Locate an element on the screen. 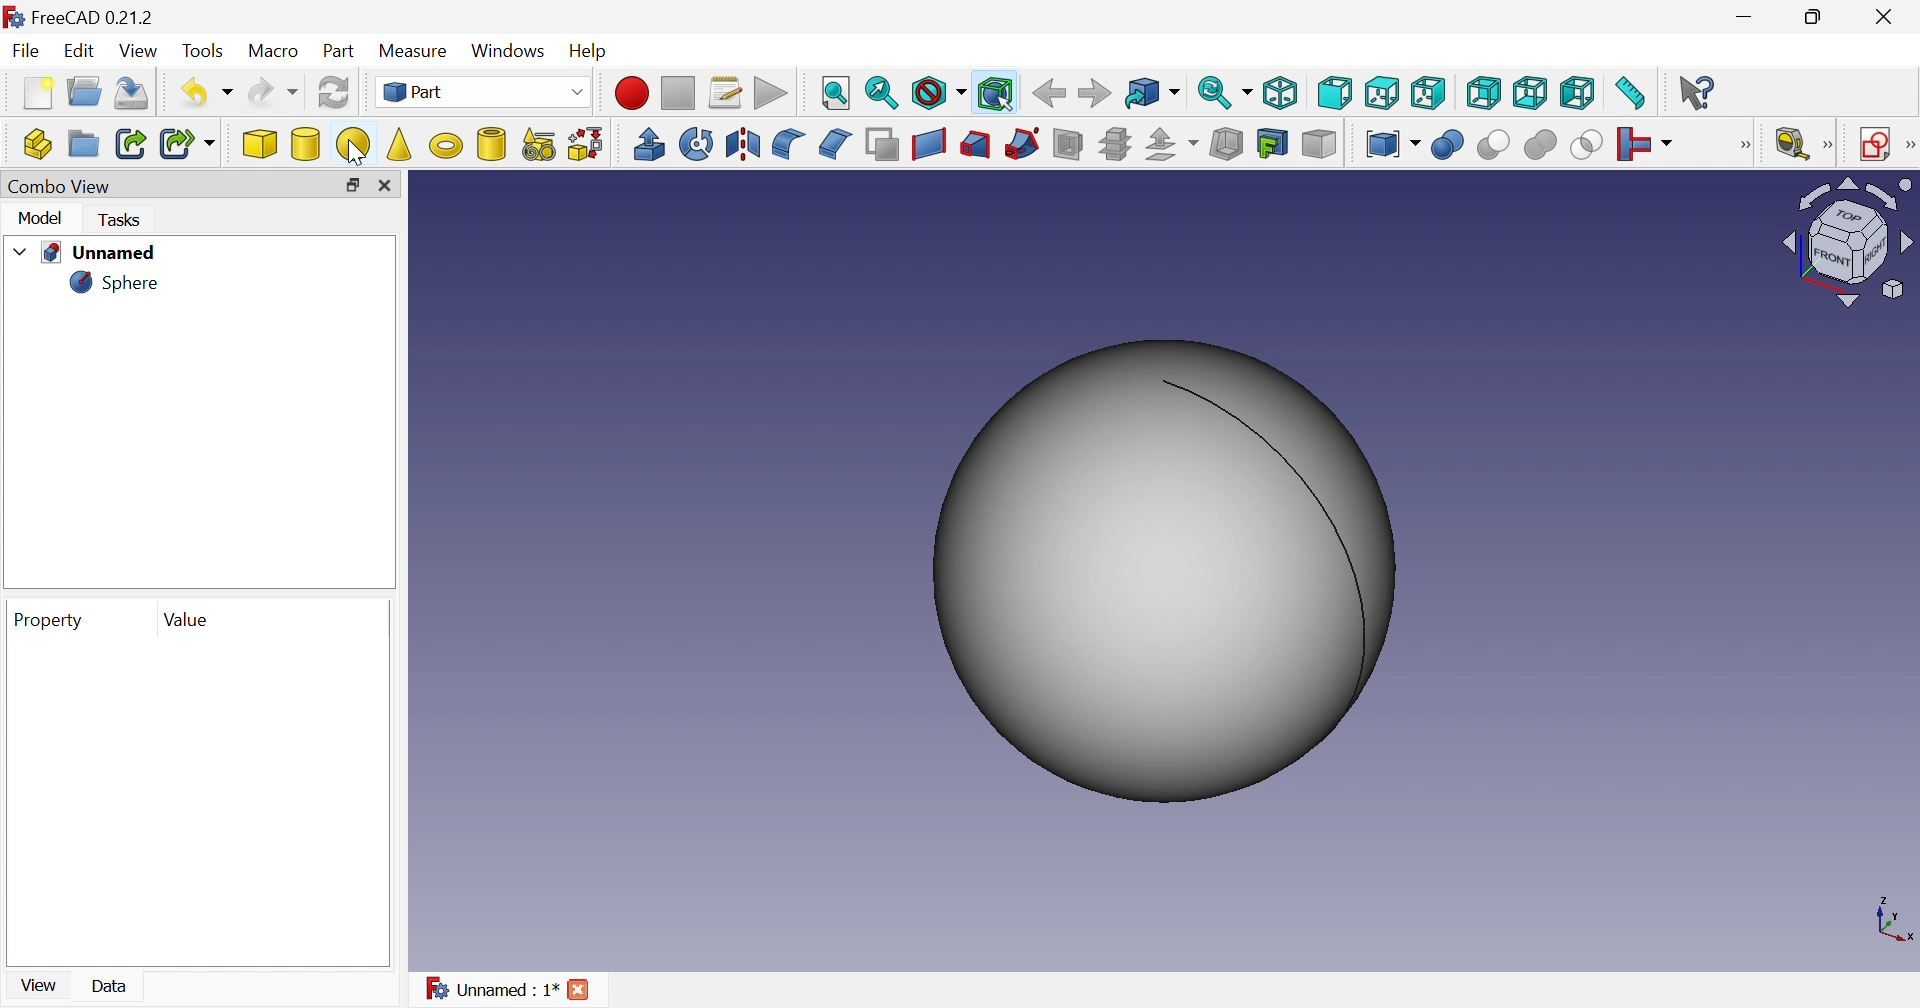 This screenshot has width=1920, height=1008. Sync view is located at coordinates (1151, 92).